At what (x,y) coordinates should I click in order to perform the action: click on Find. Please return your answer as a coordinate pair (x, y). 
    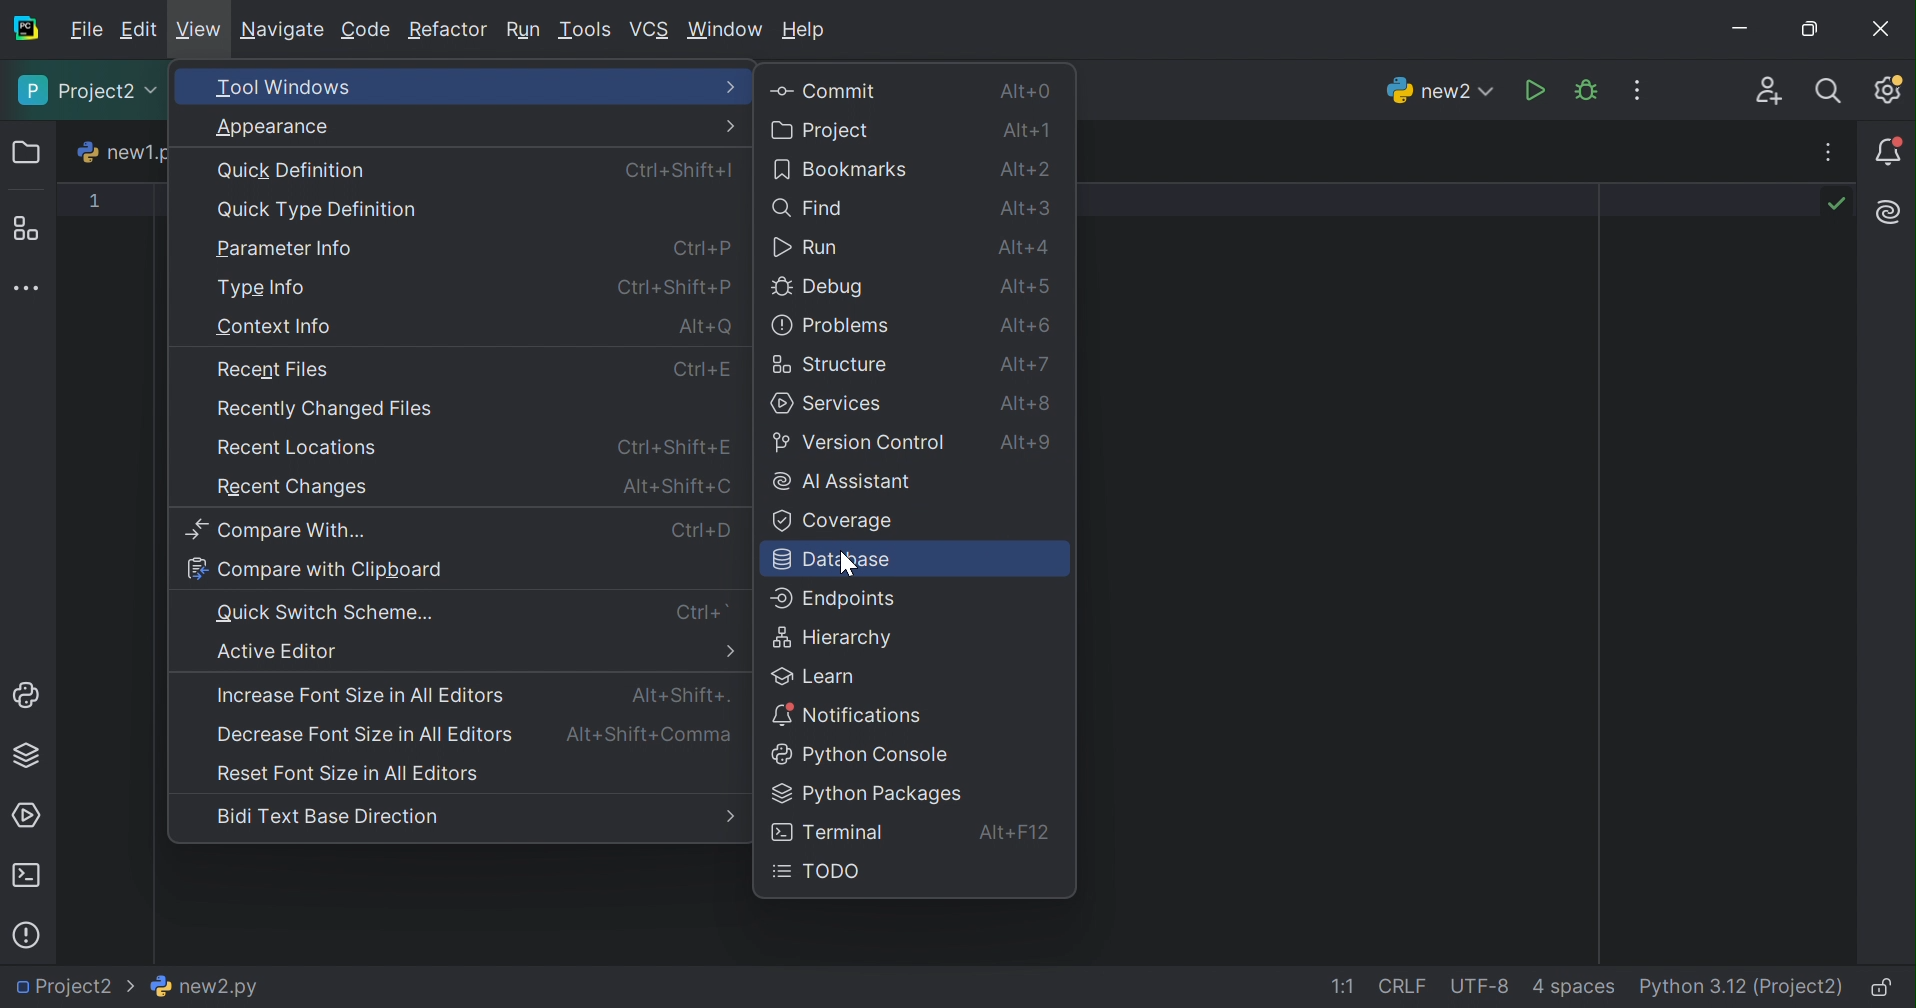
    Looking at the image, I should click on (807, 207).